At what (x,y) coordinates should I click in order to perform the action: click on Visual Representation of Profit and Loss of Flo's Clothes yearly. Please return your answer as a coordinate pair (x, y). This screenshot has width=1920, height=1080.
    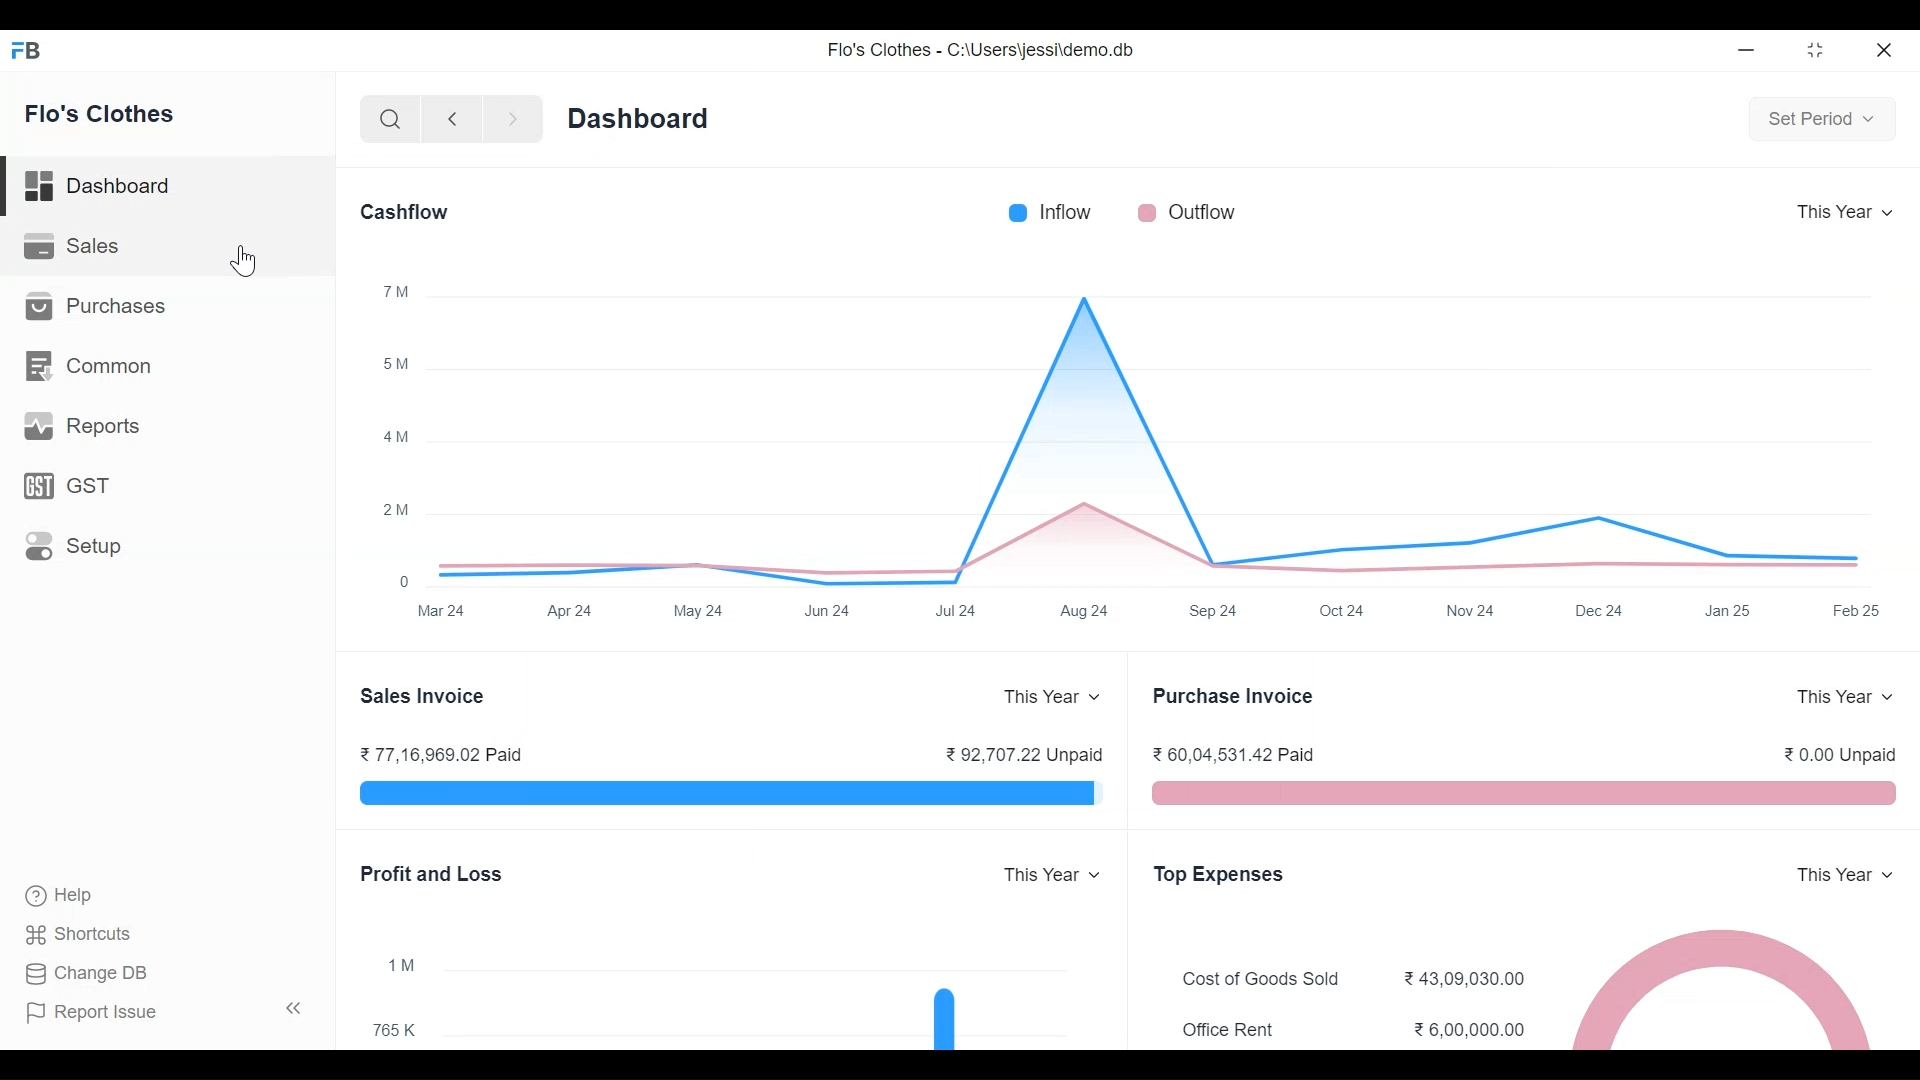
    Looking at the image, I should click on (783, 1001).